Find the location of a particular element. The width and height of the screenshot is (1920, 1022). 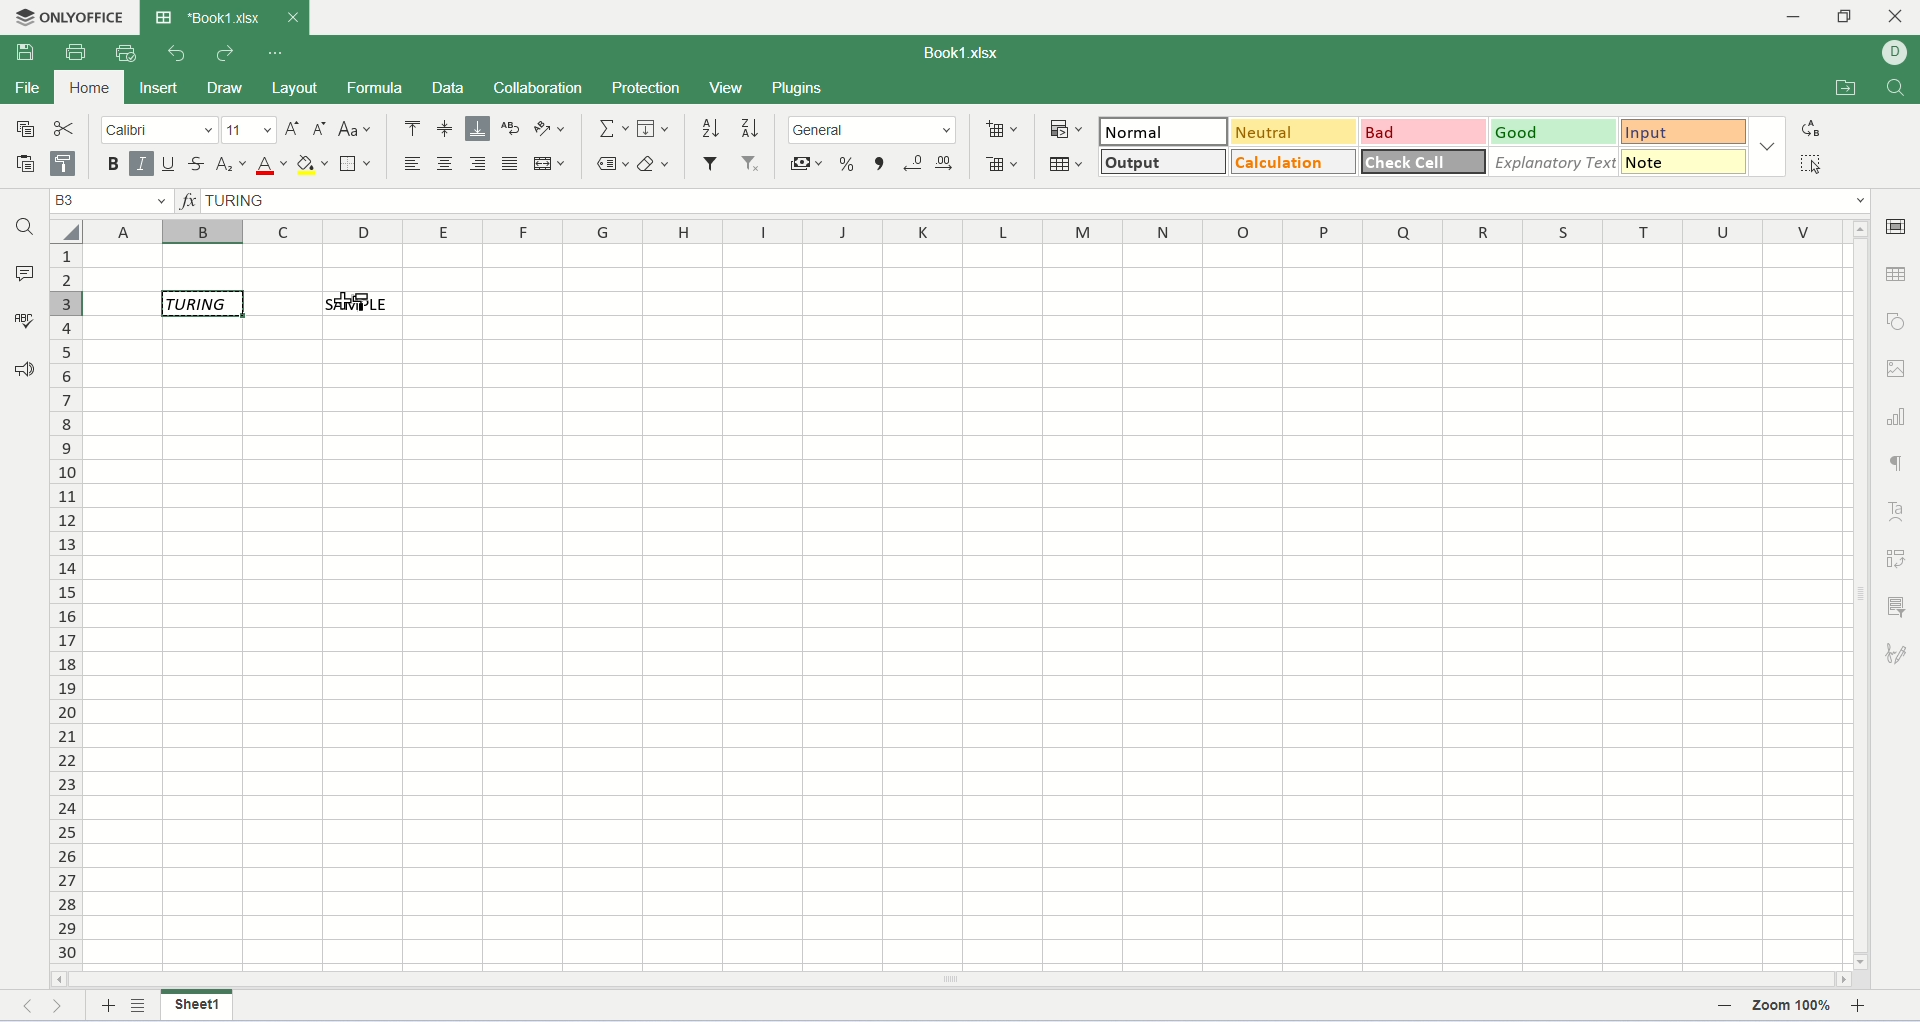

select all is located at coordinates (1810, 162).